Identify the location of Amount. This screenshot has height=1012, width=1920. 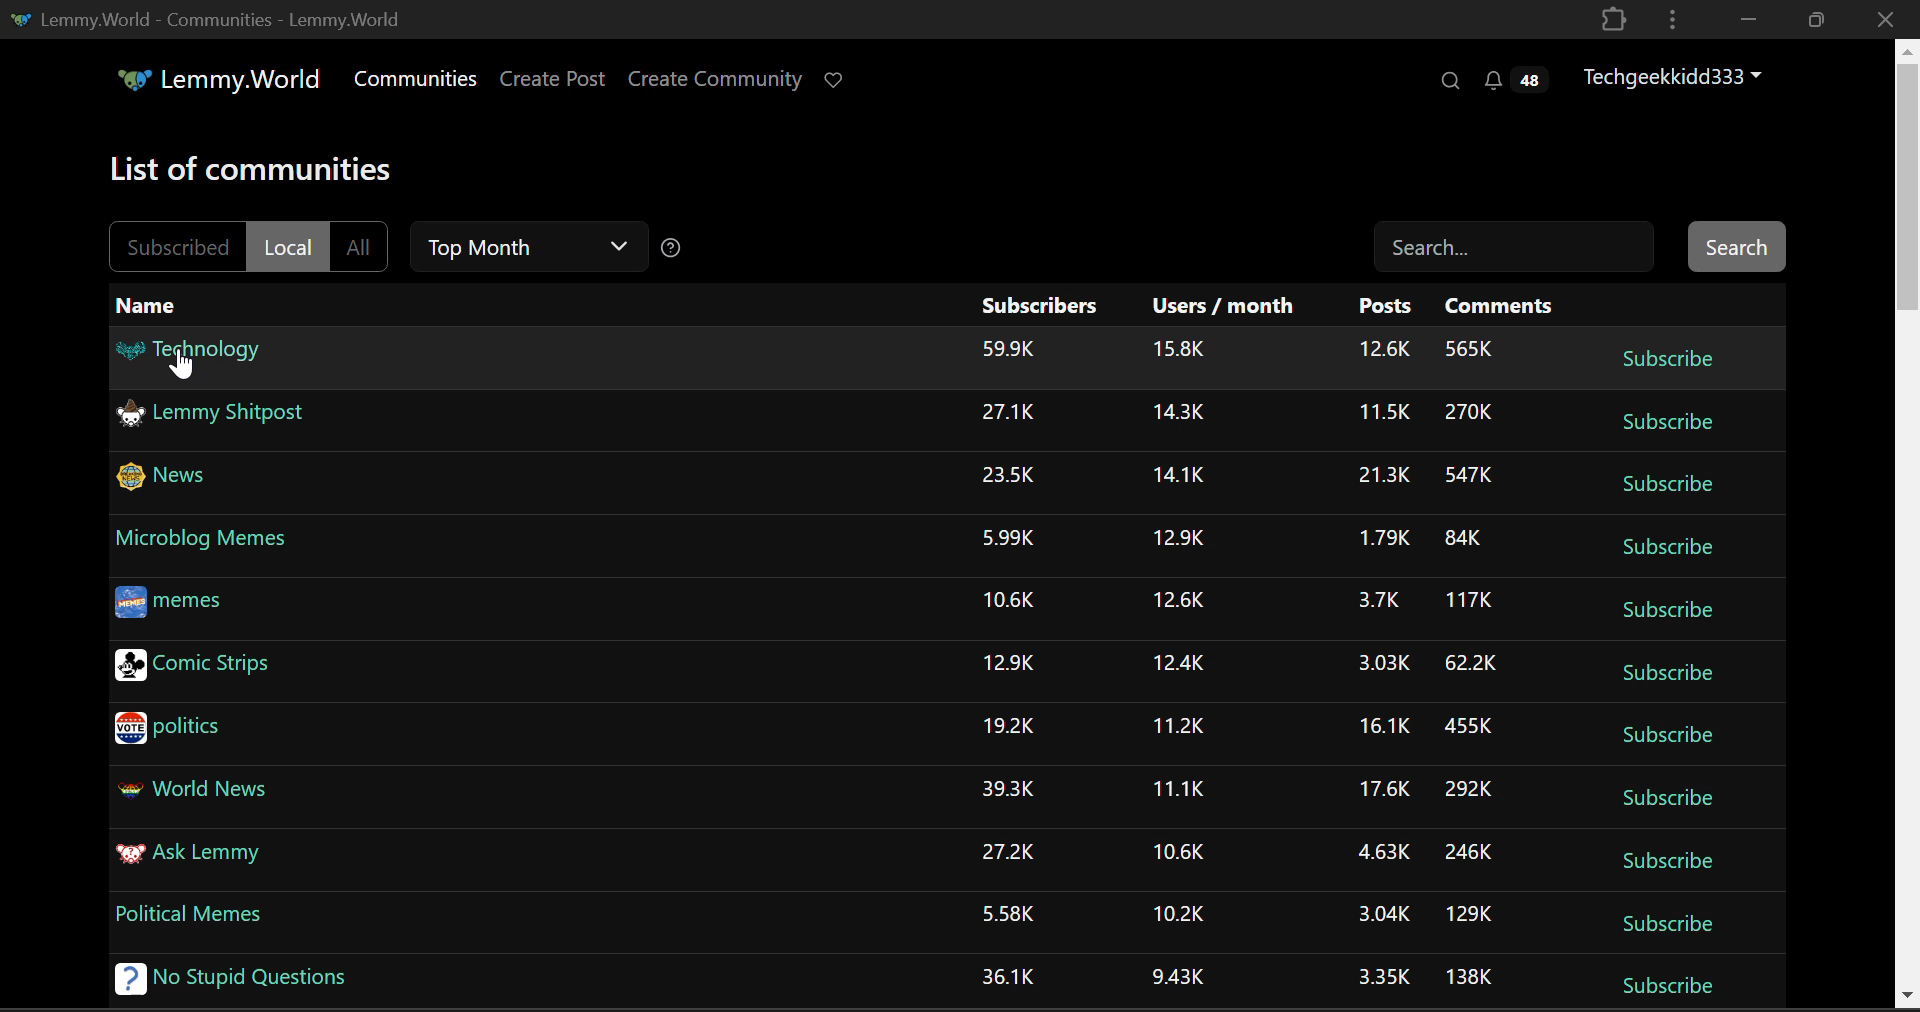
(1385, 791).